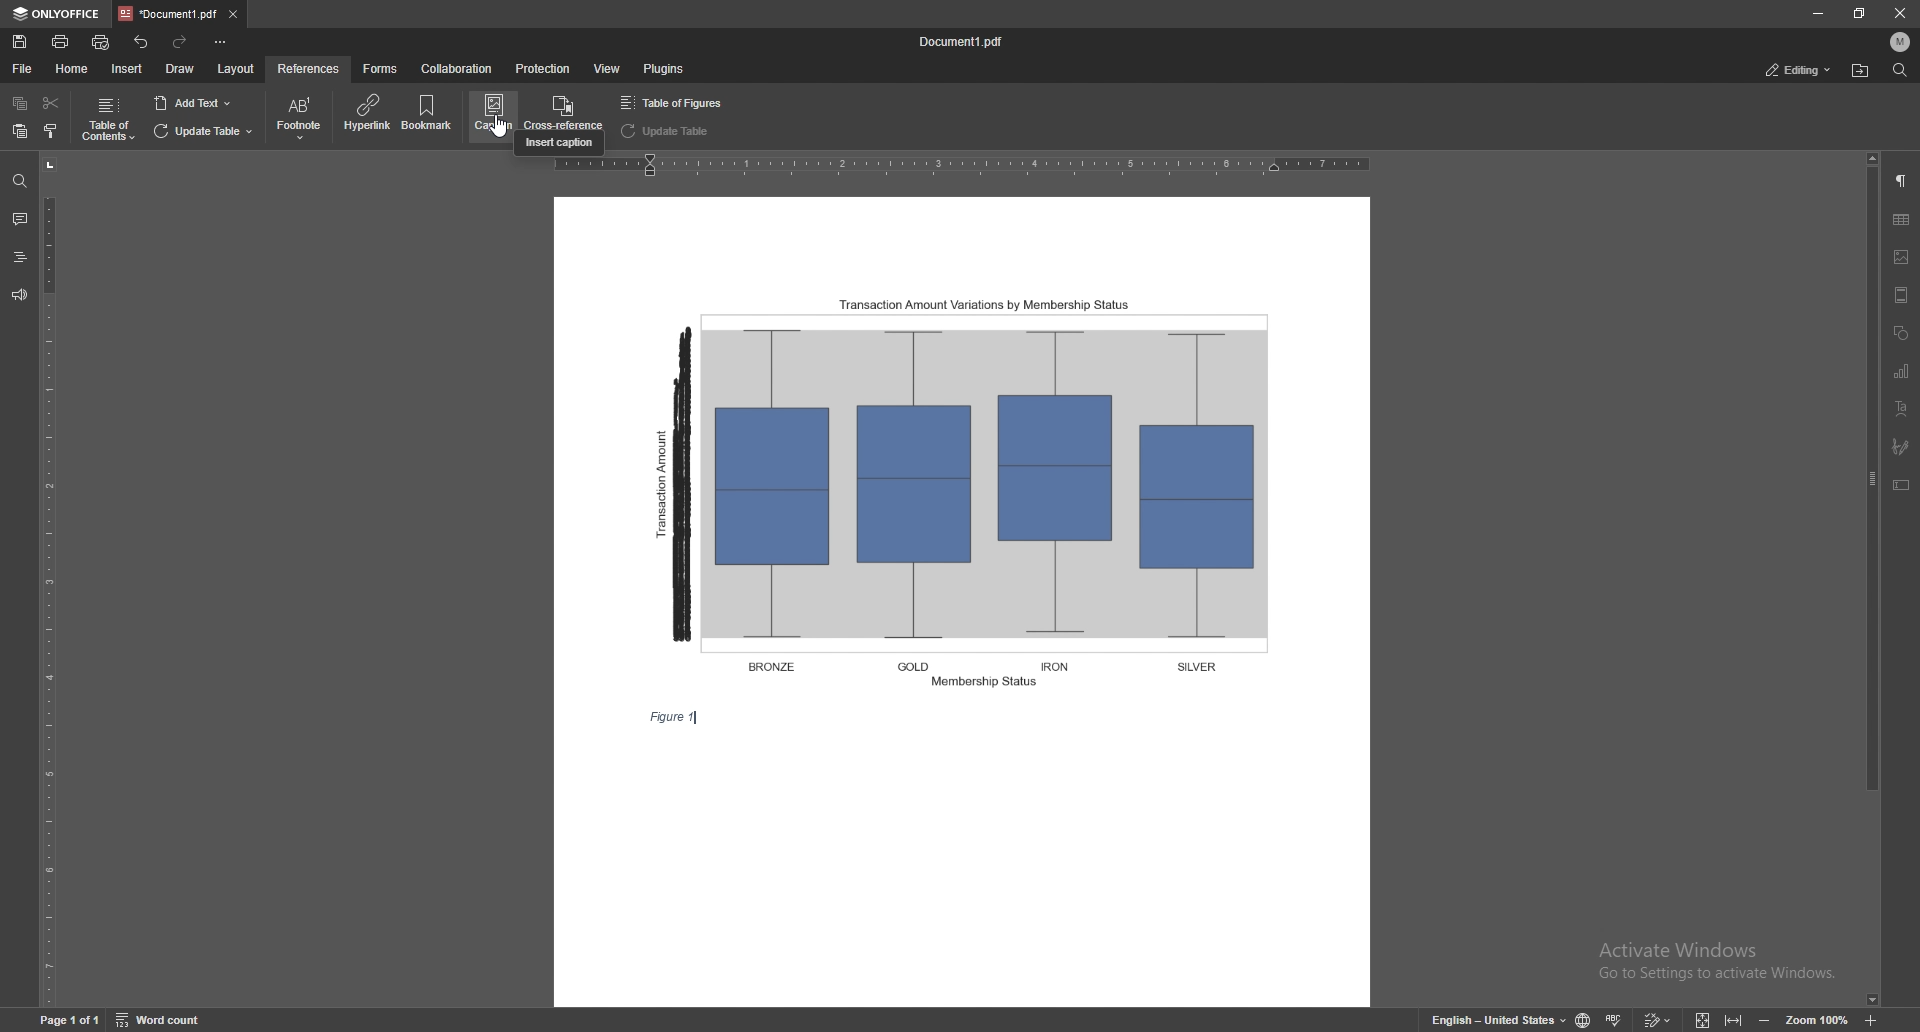 This screenshot has height=1032, width=1920. I want to click on print, so click(60, 41).